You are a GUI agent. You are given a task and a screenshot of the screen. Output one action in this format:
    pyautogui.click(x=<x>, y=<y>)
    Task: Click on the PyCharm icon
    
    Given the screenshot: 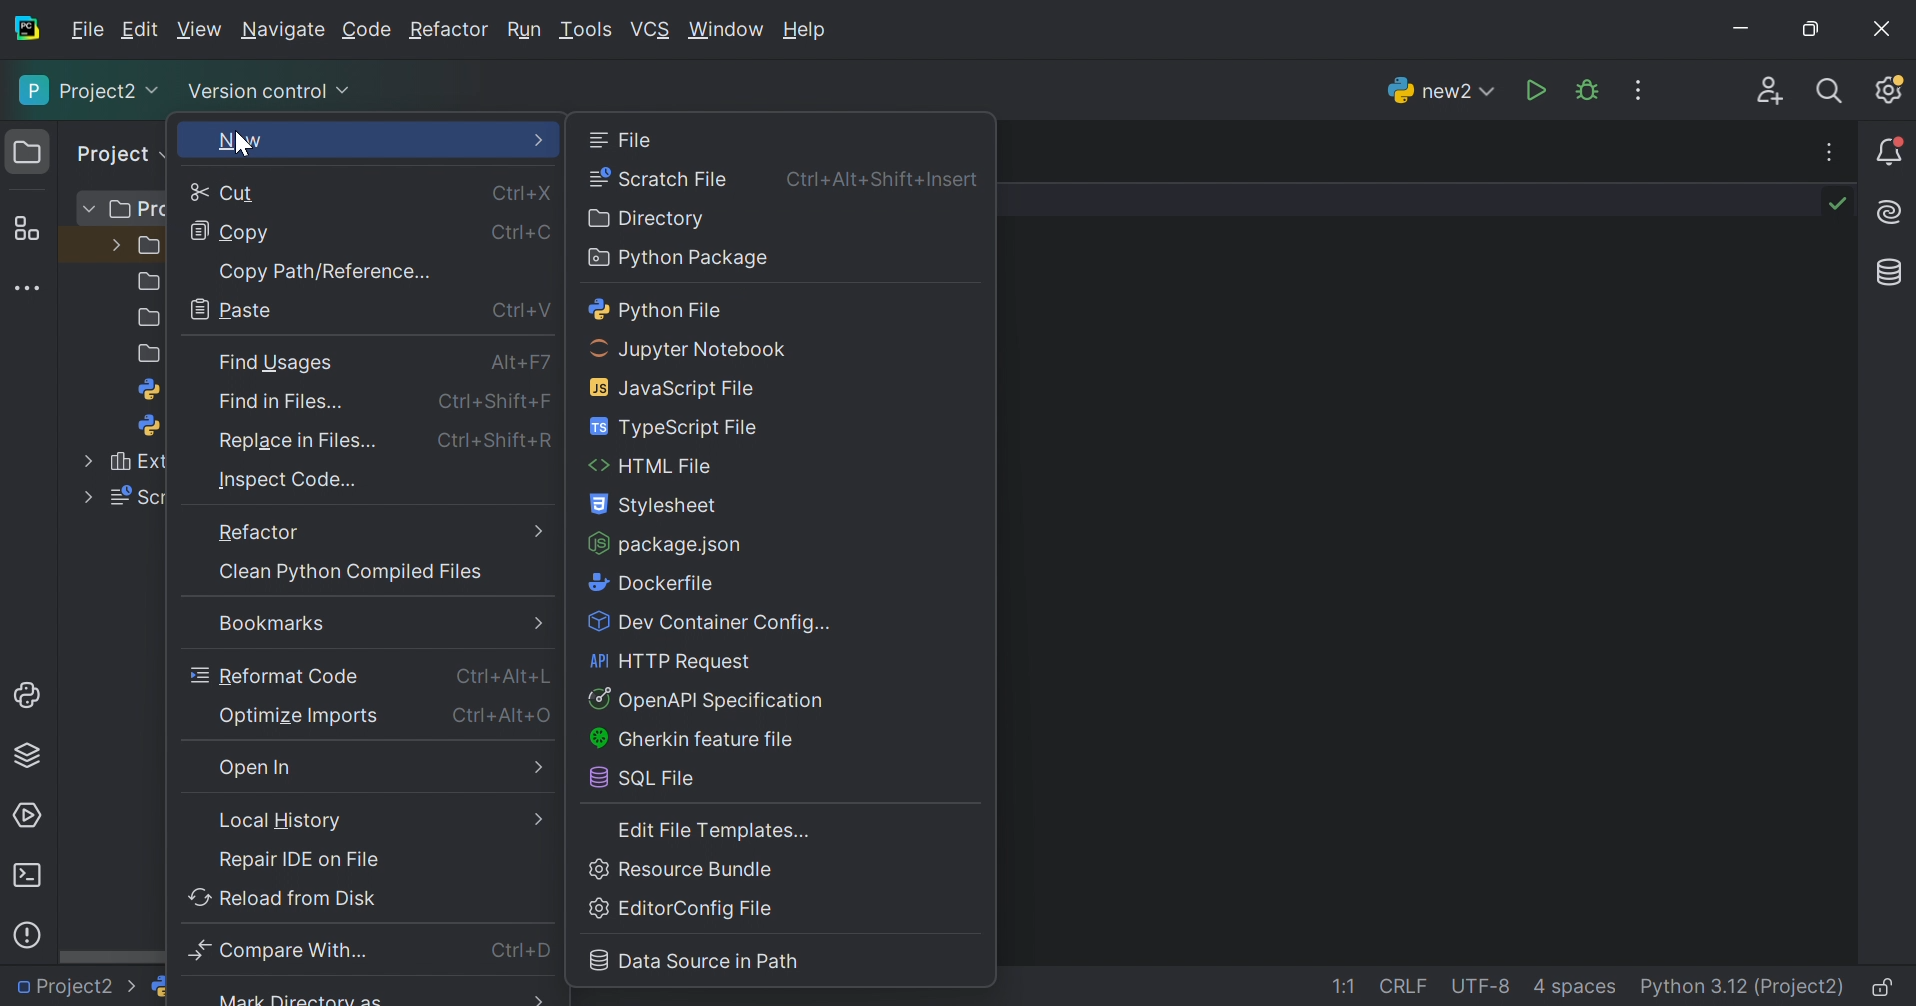 What is the action you would take?
    pyautogui.click(x=31, y=29)
    